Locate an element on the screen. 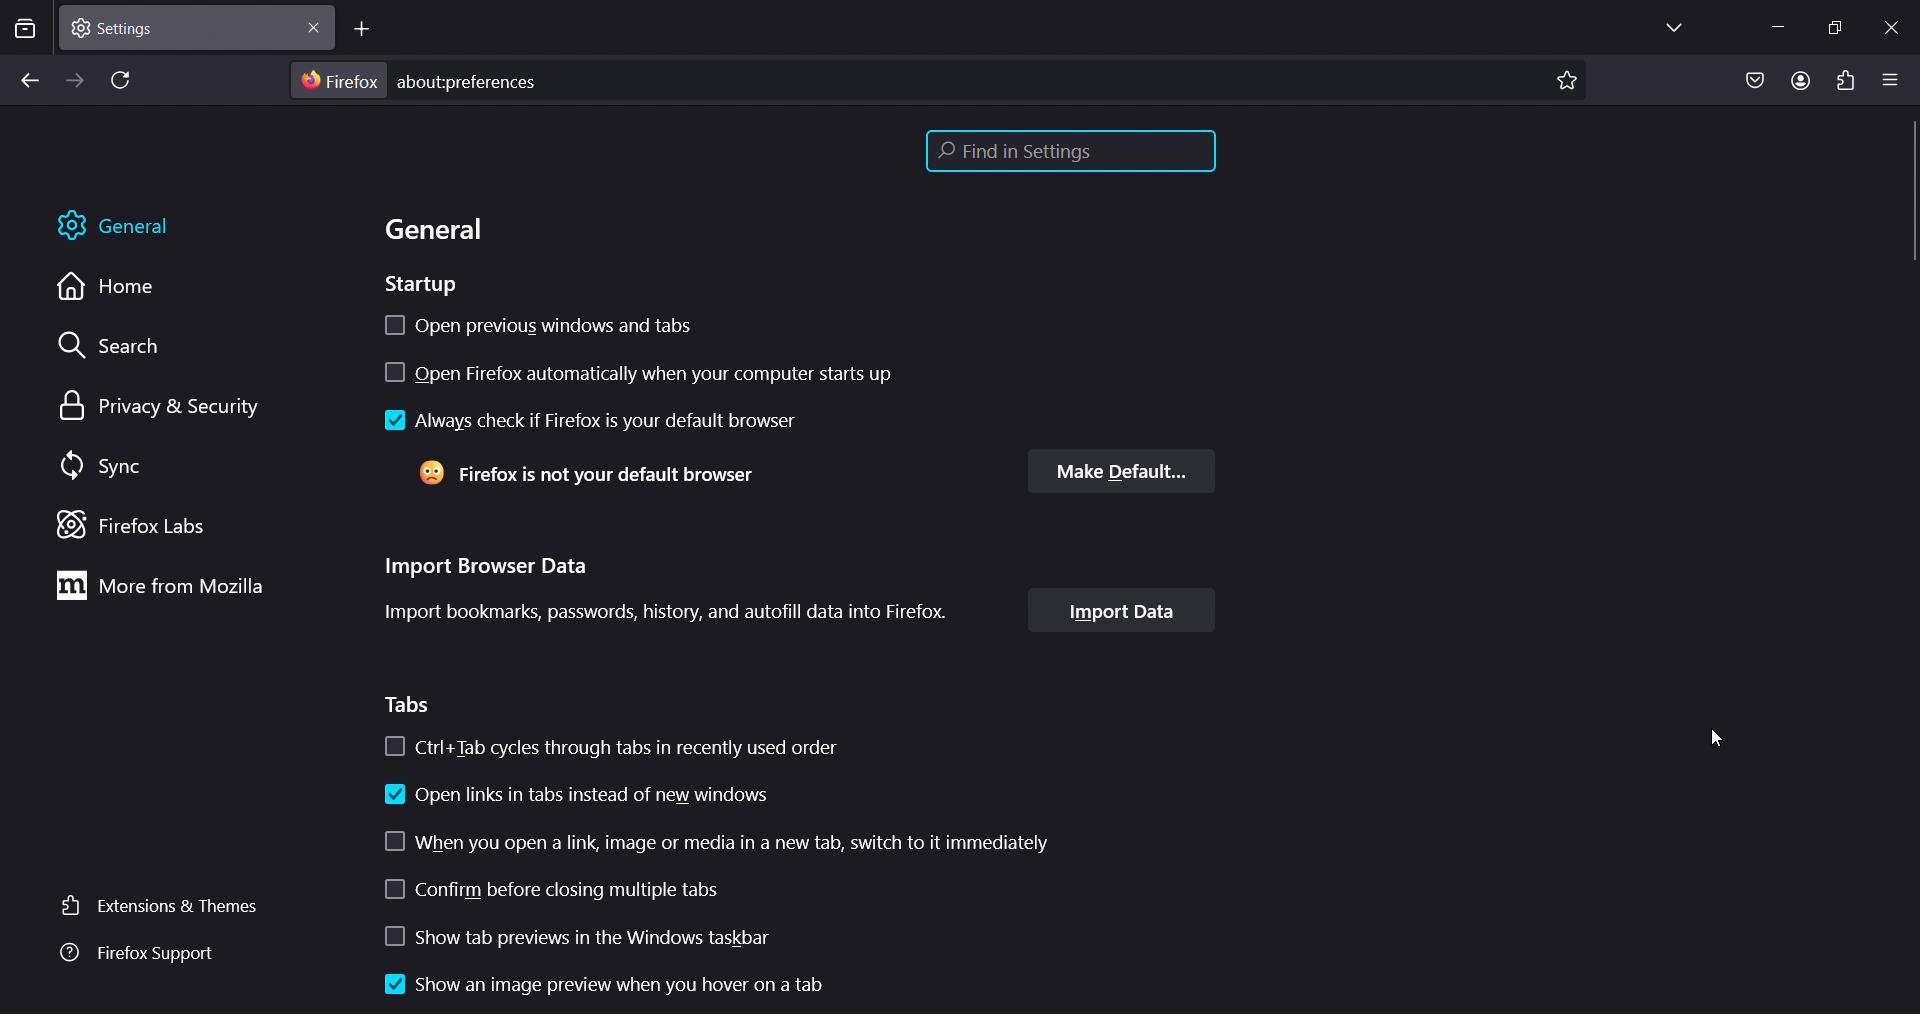 This screenshot has width=1920, height=1014. extensions is located at coordinates (1846, 82).